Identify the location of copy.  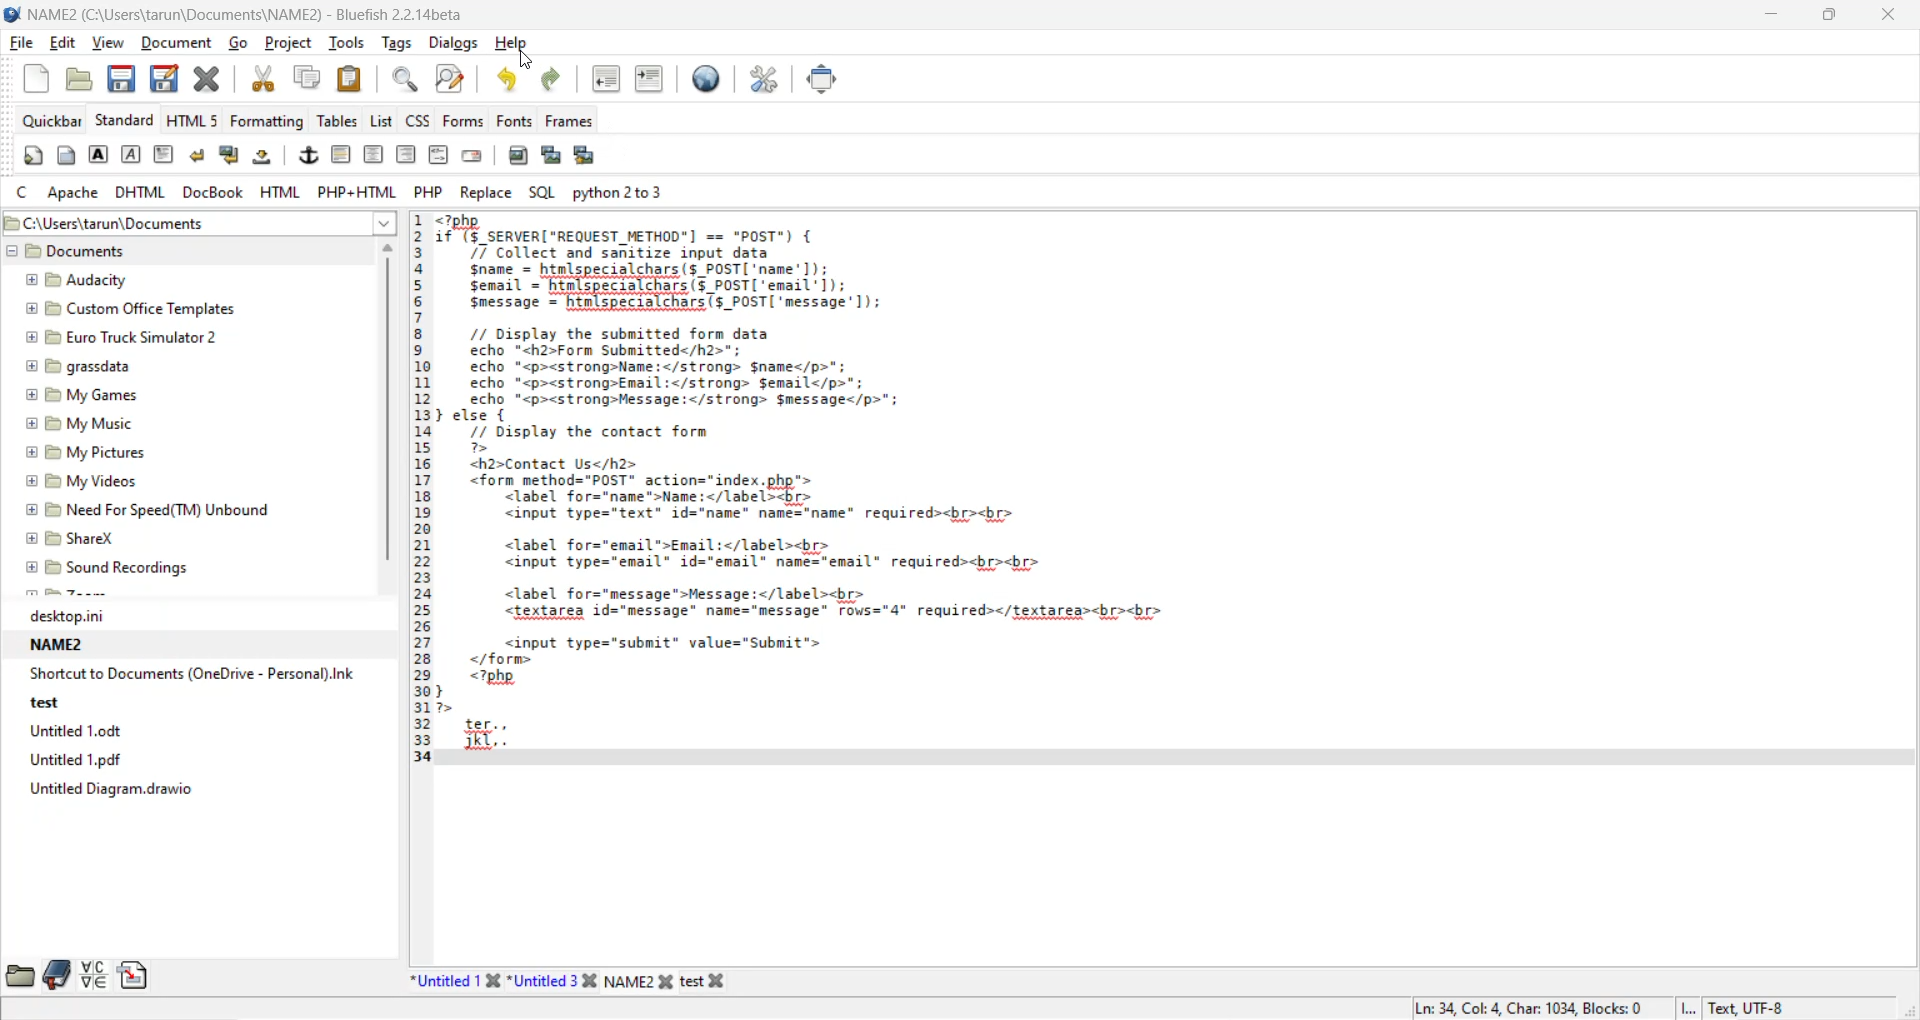
(306, 79).